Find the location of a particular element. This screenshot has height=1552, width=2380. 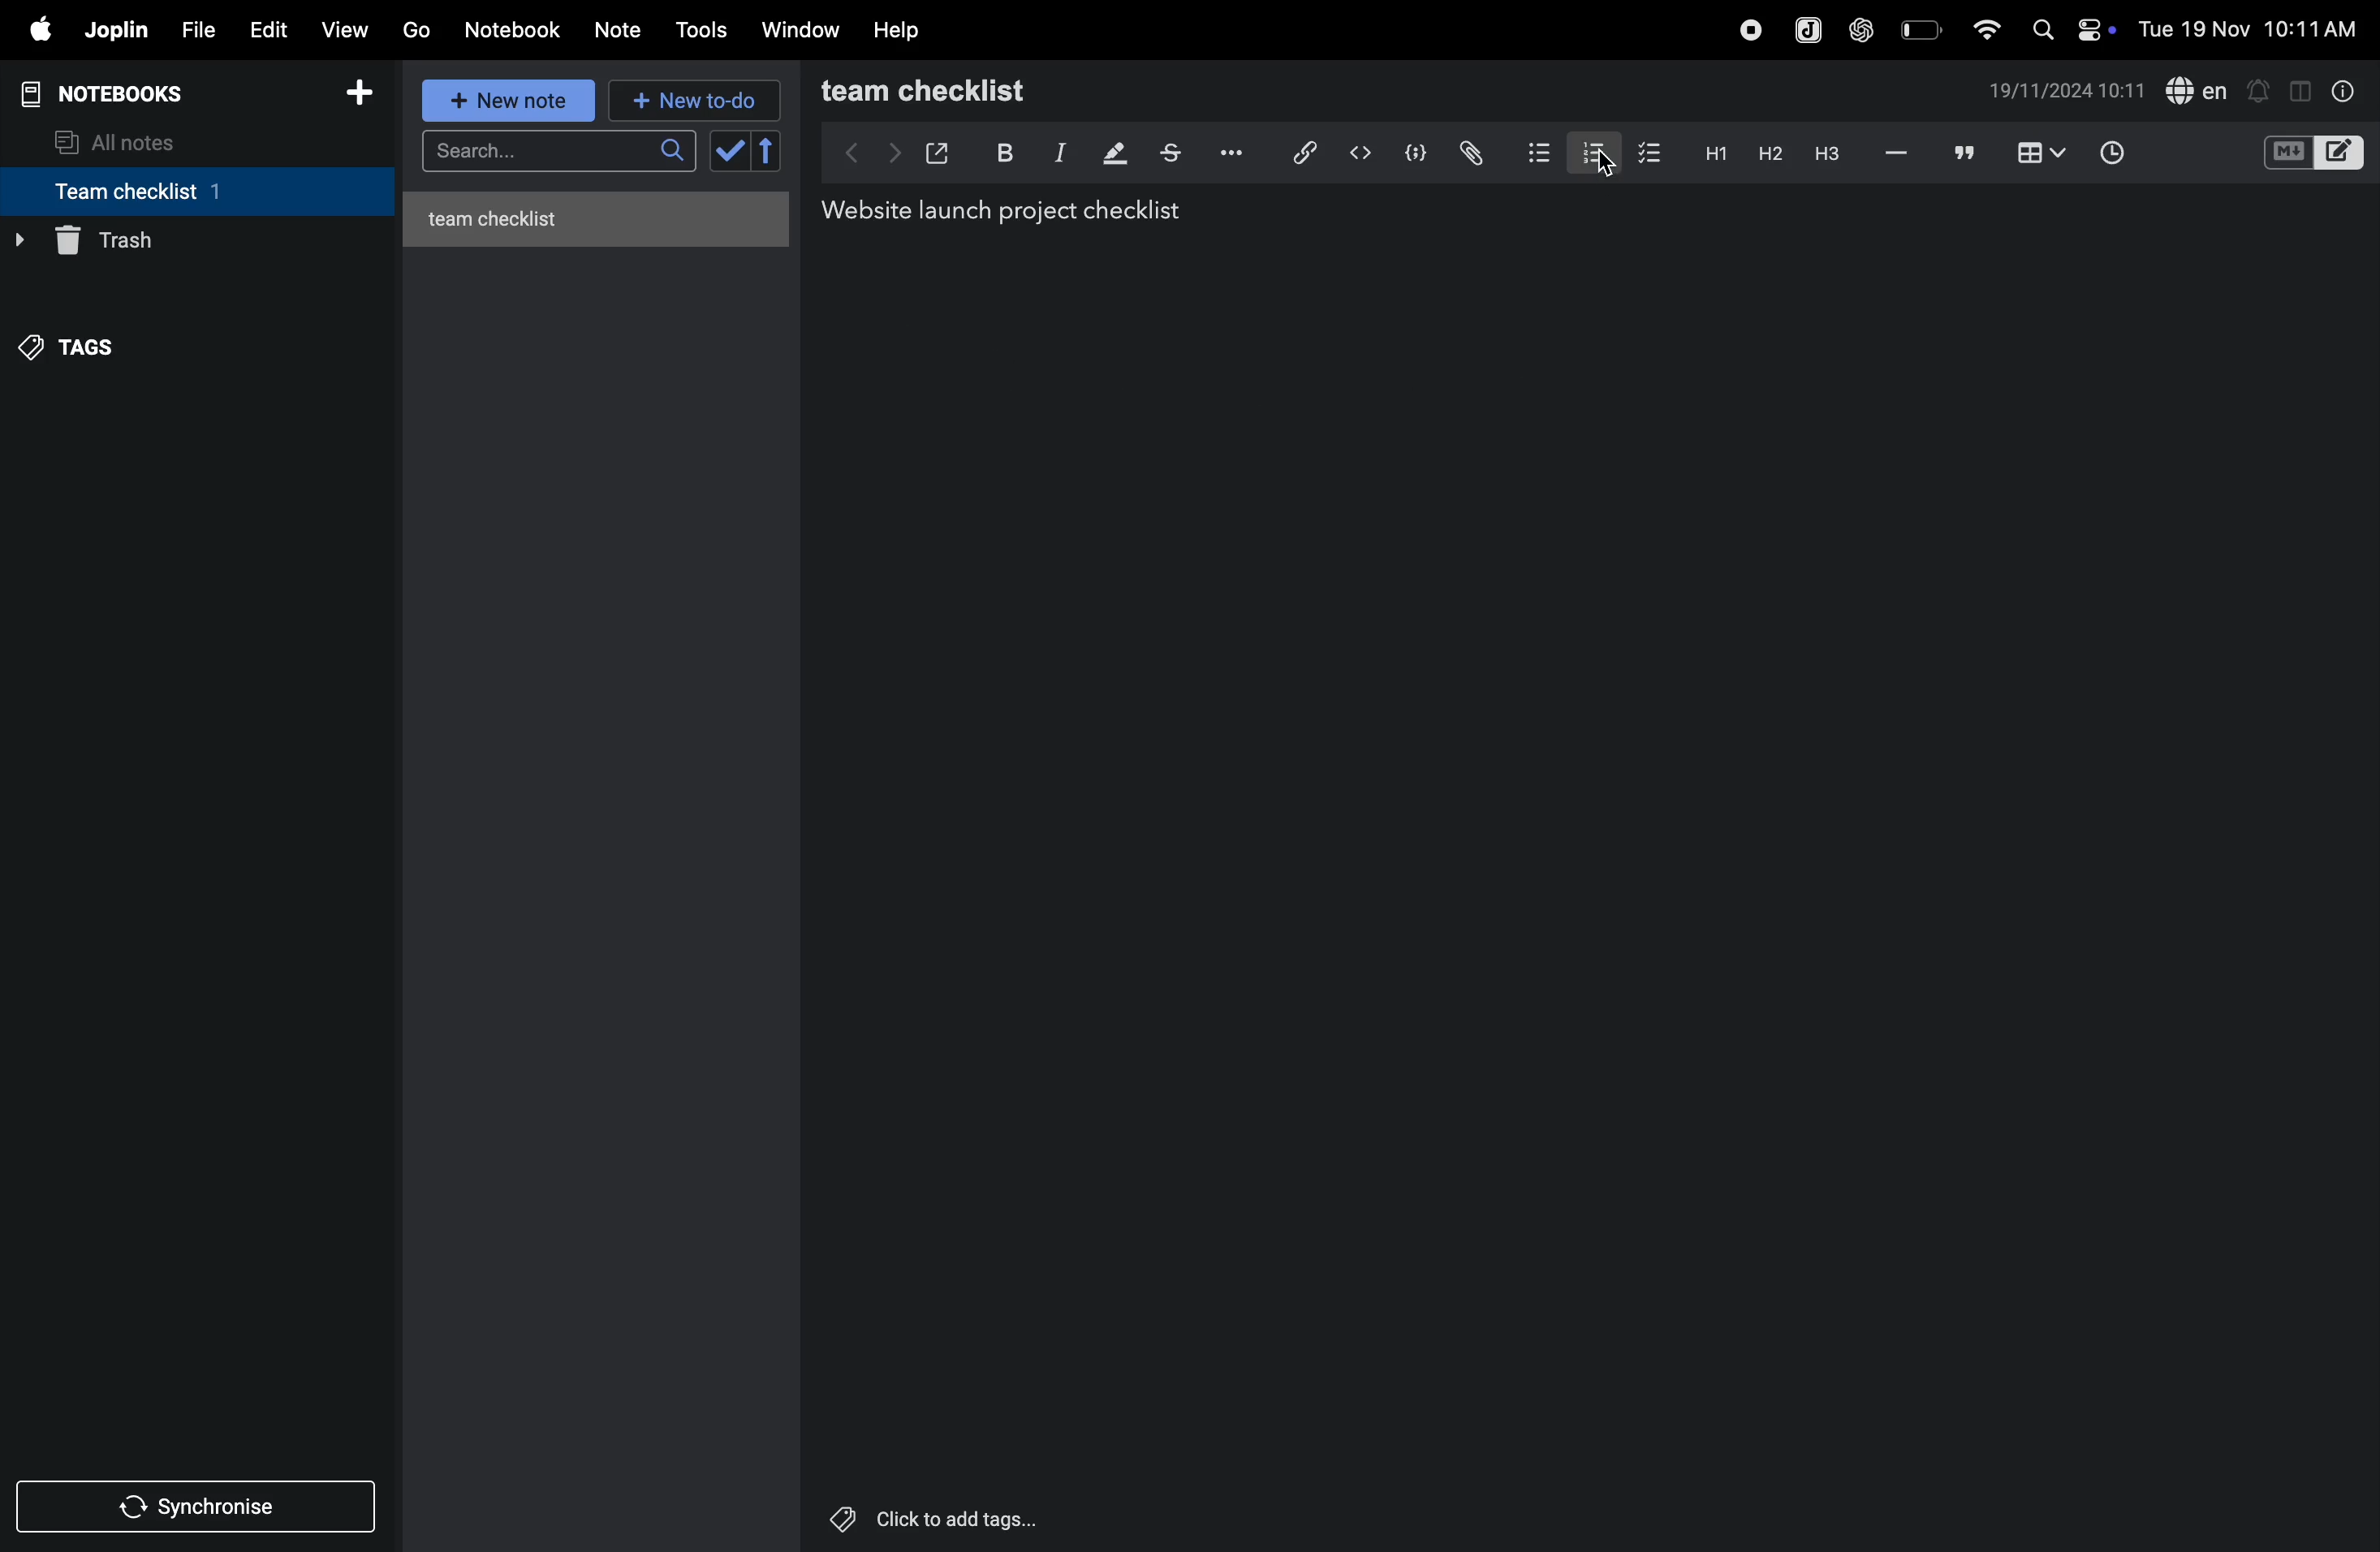

attach file is located at coordinates (1469, 152).